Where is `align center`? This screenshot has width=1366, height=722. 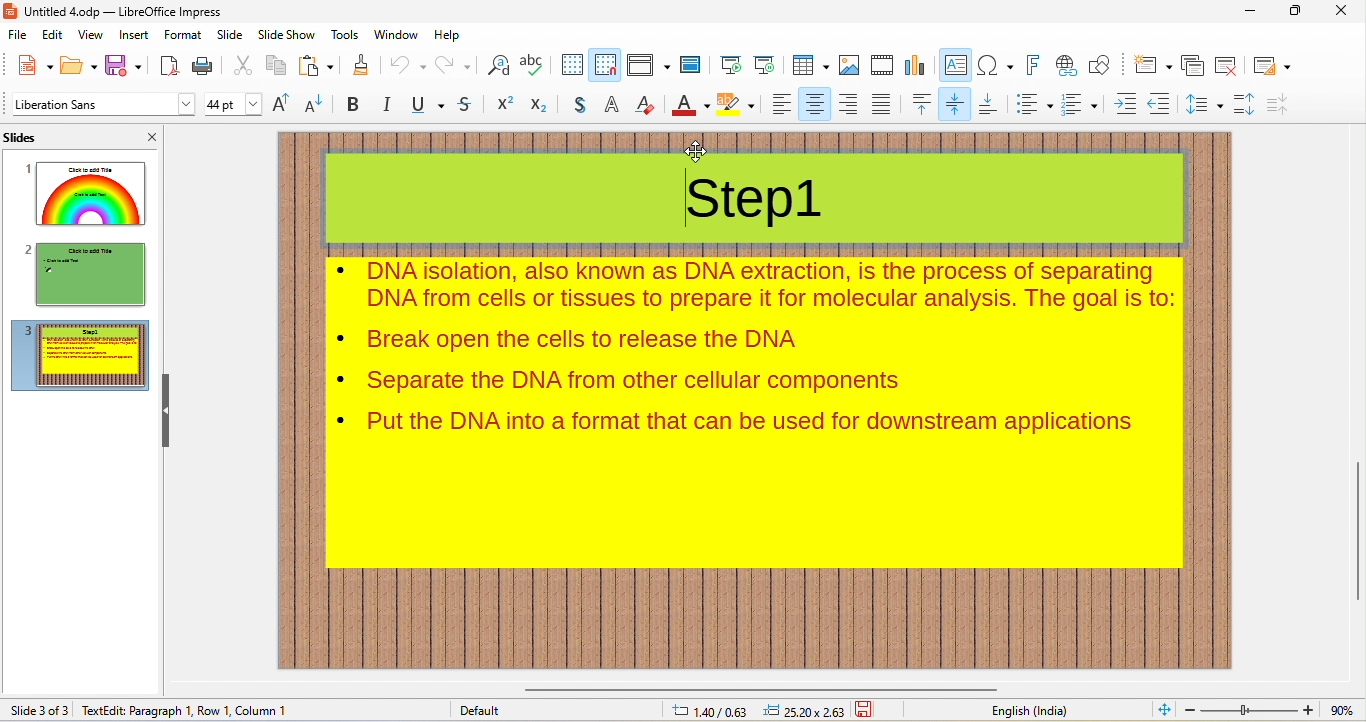 align center is located at coordinates (811, 104).